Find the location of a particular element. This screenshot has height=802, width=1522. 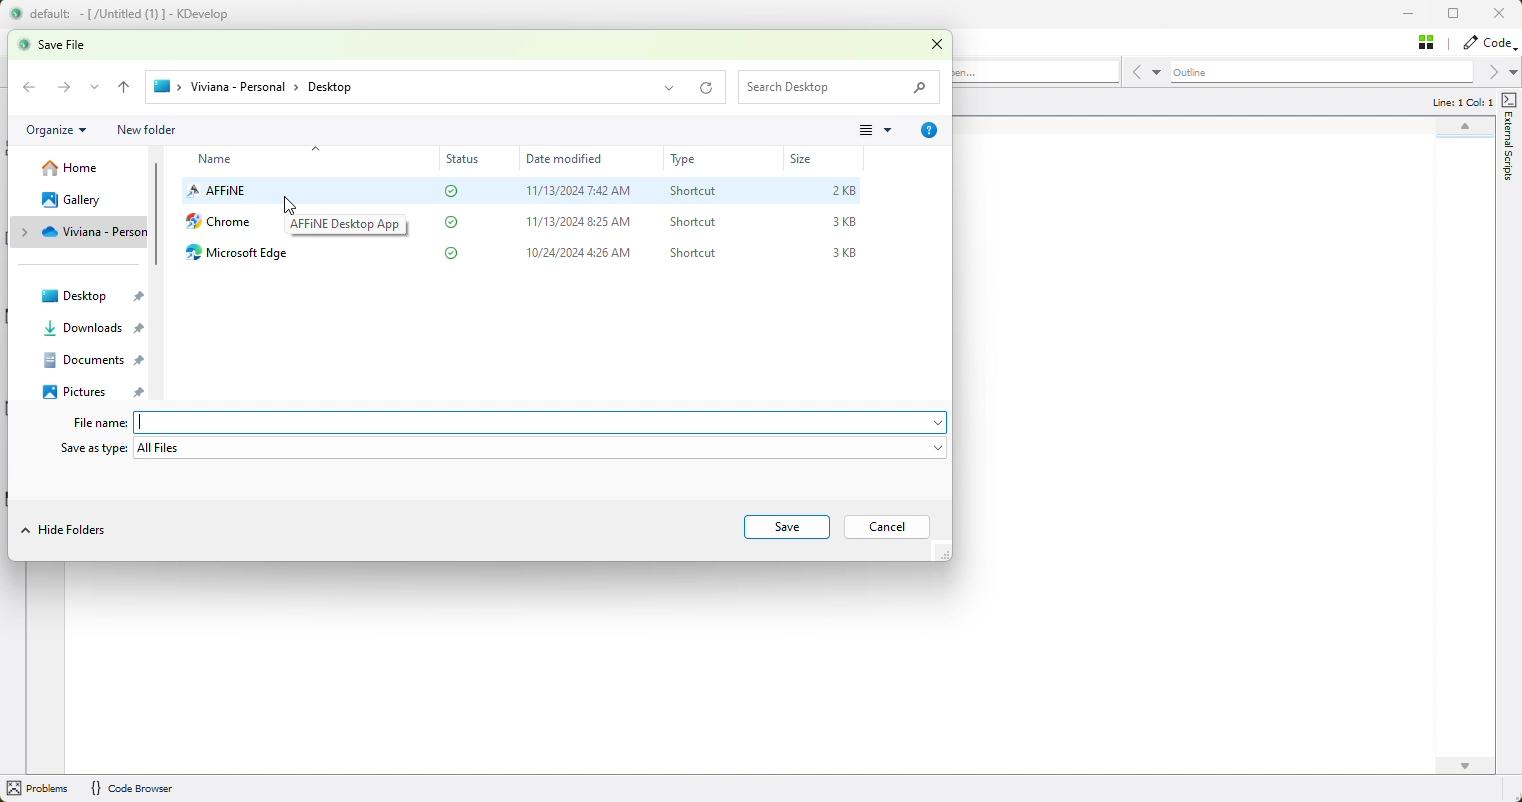

date modified is located at coordinates (578, 158).